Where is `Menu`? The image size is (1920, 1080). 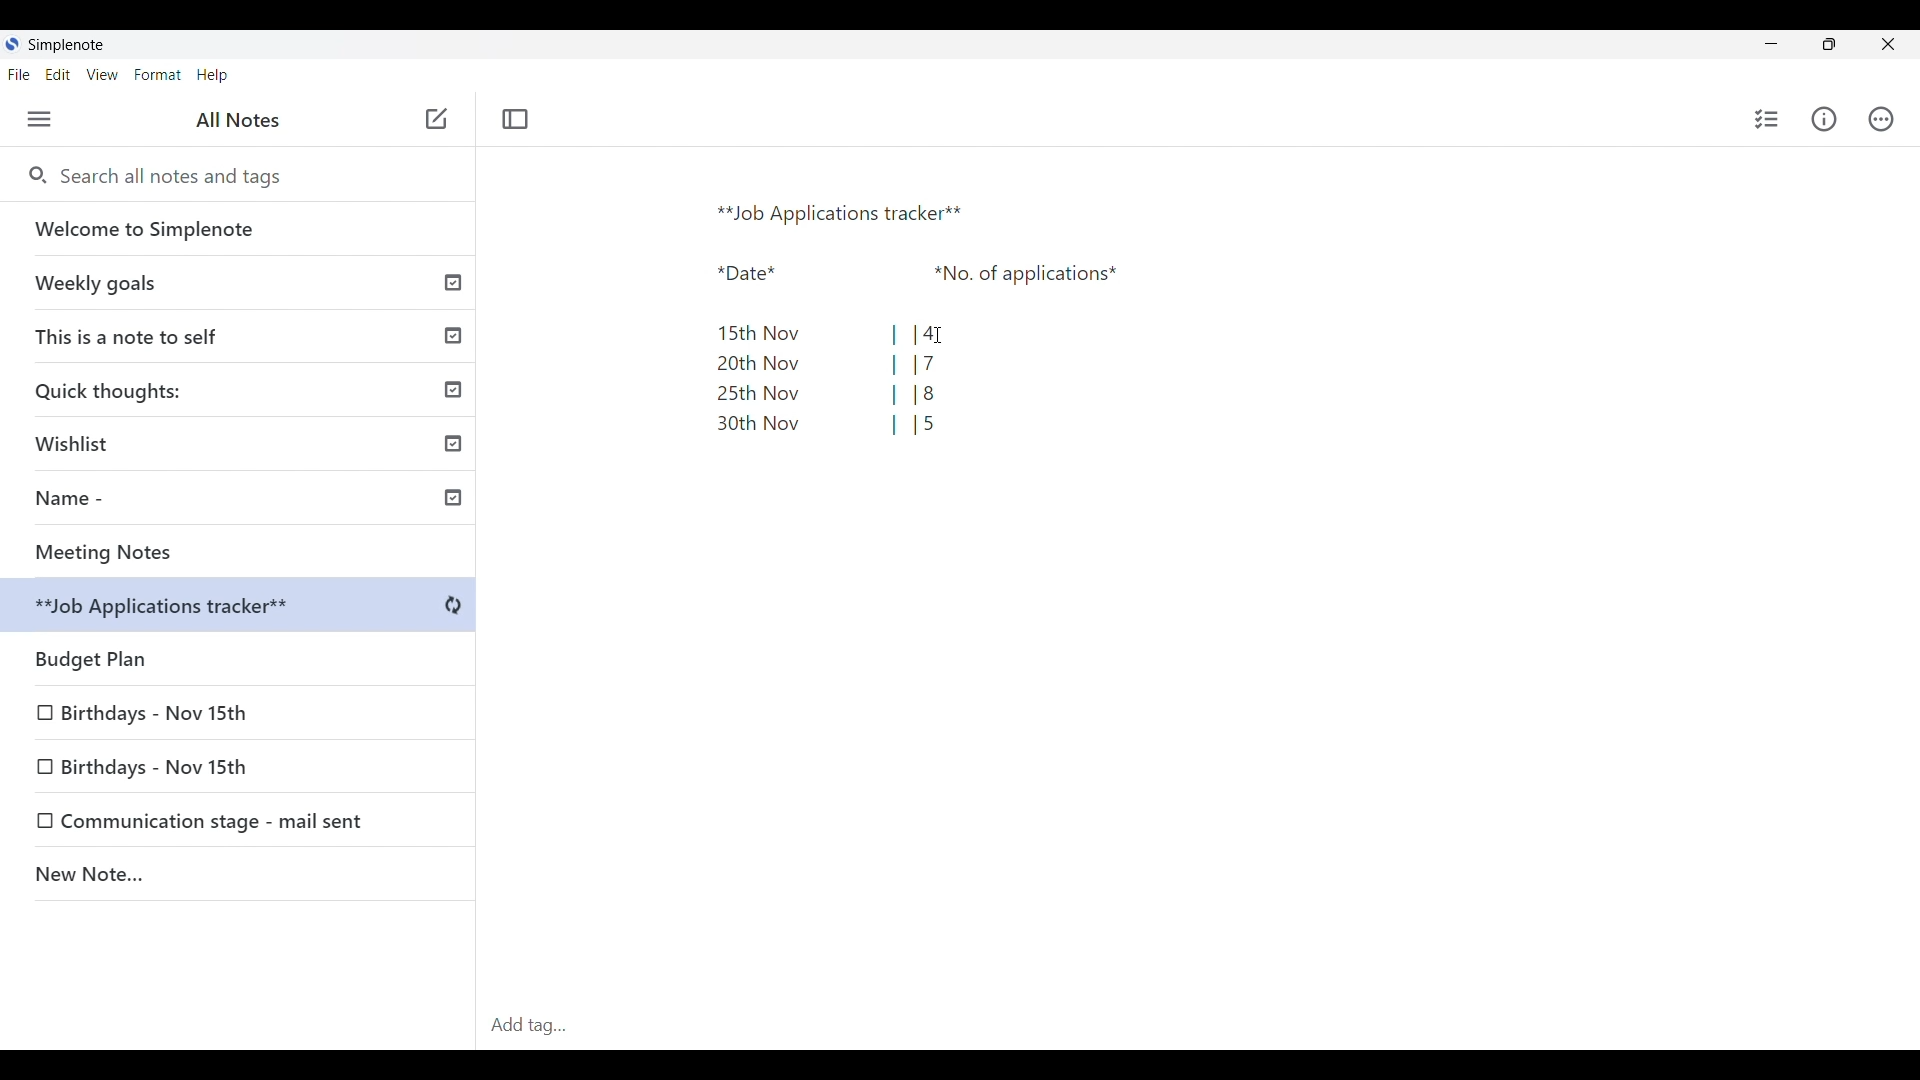 Menu is located at coordinates (39, 119).